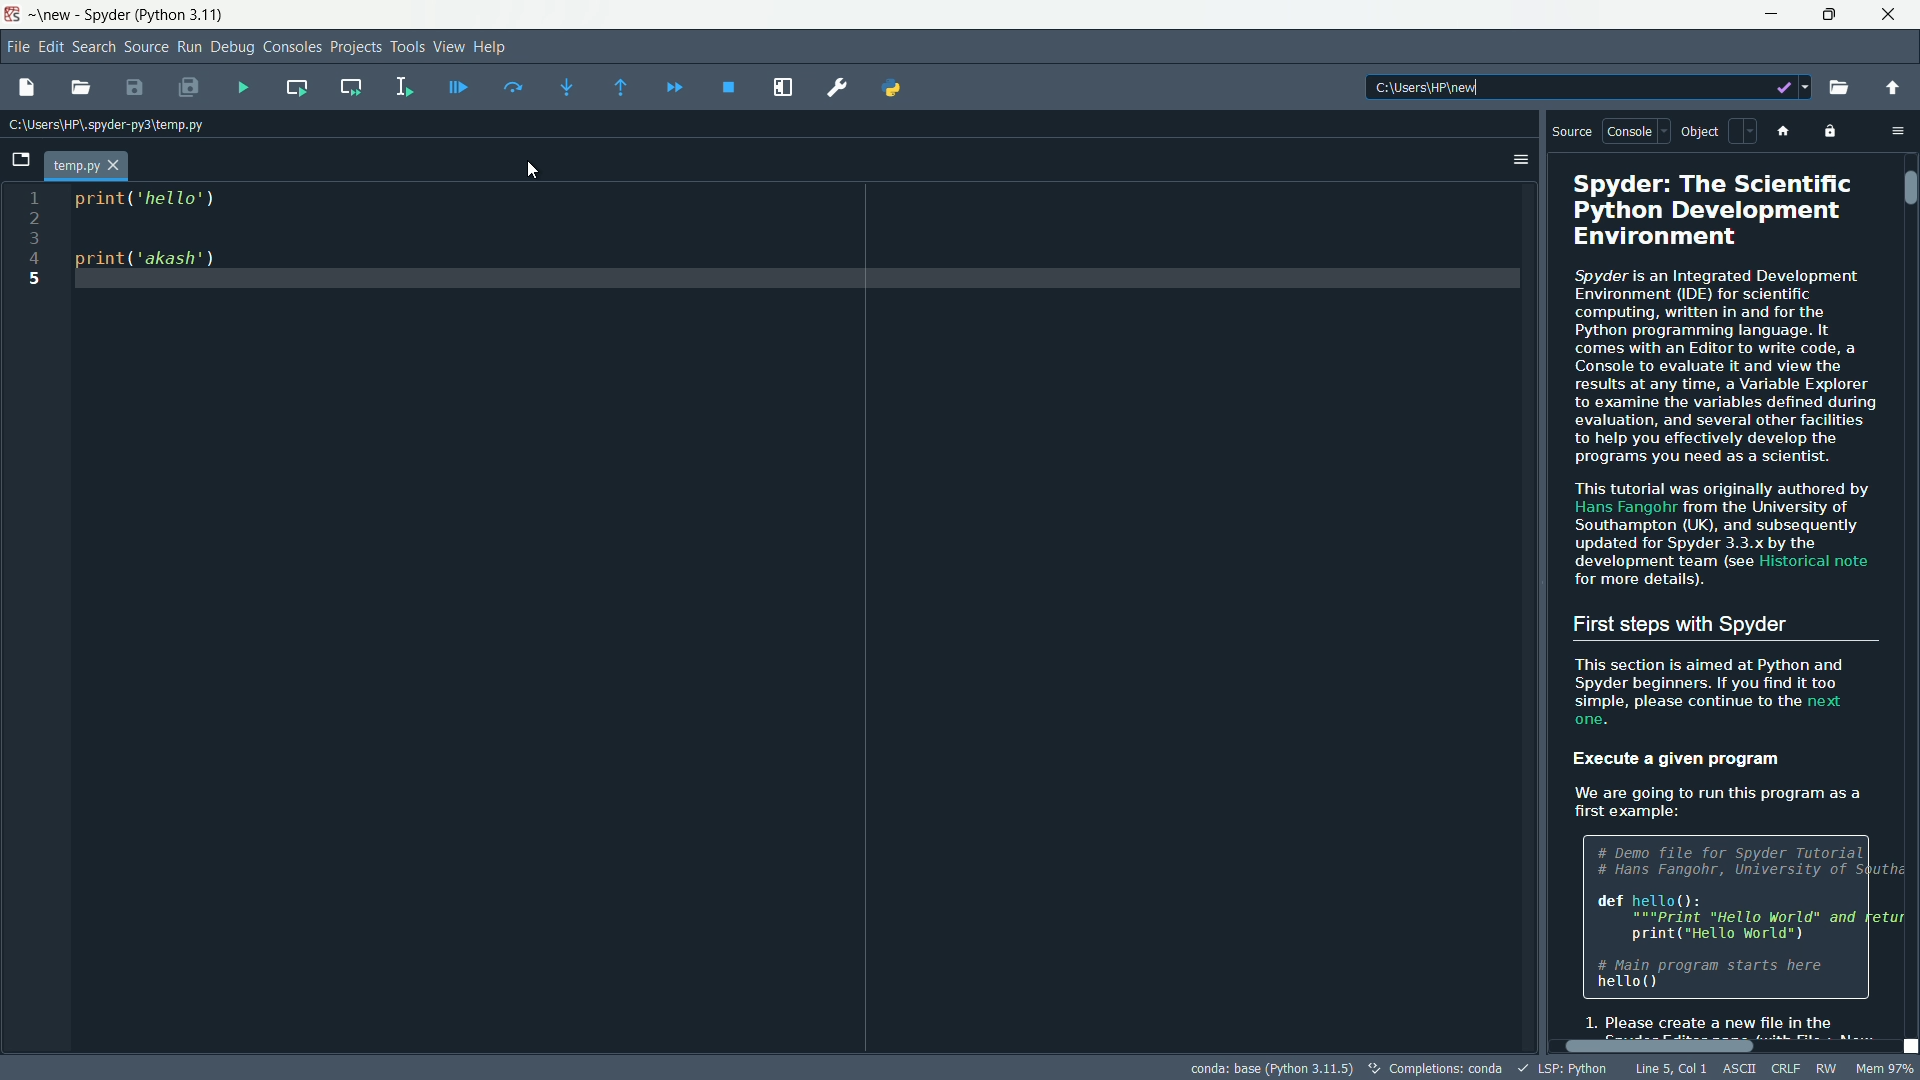 This screenshot has width=1920, height=1080. Describe the element at coordinates (1667, 1068) in the screenshot. I see `line 5, col1` at that location.